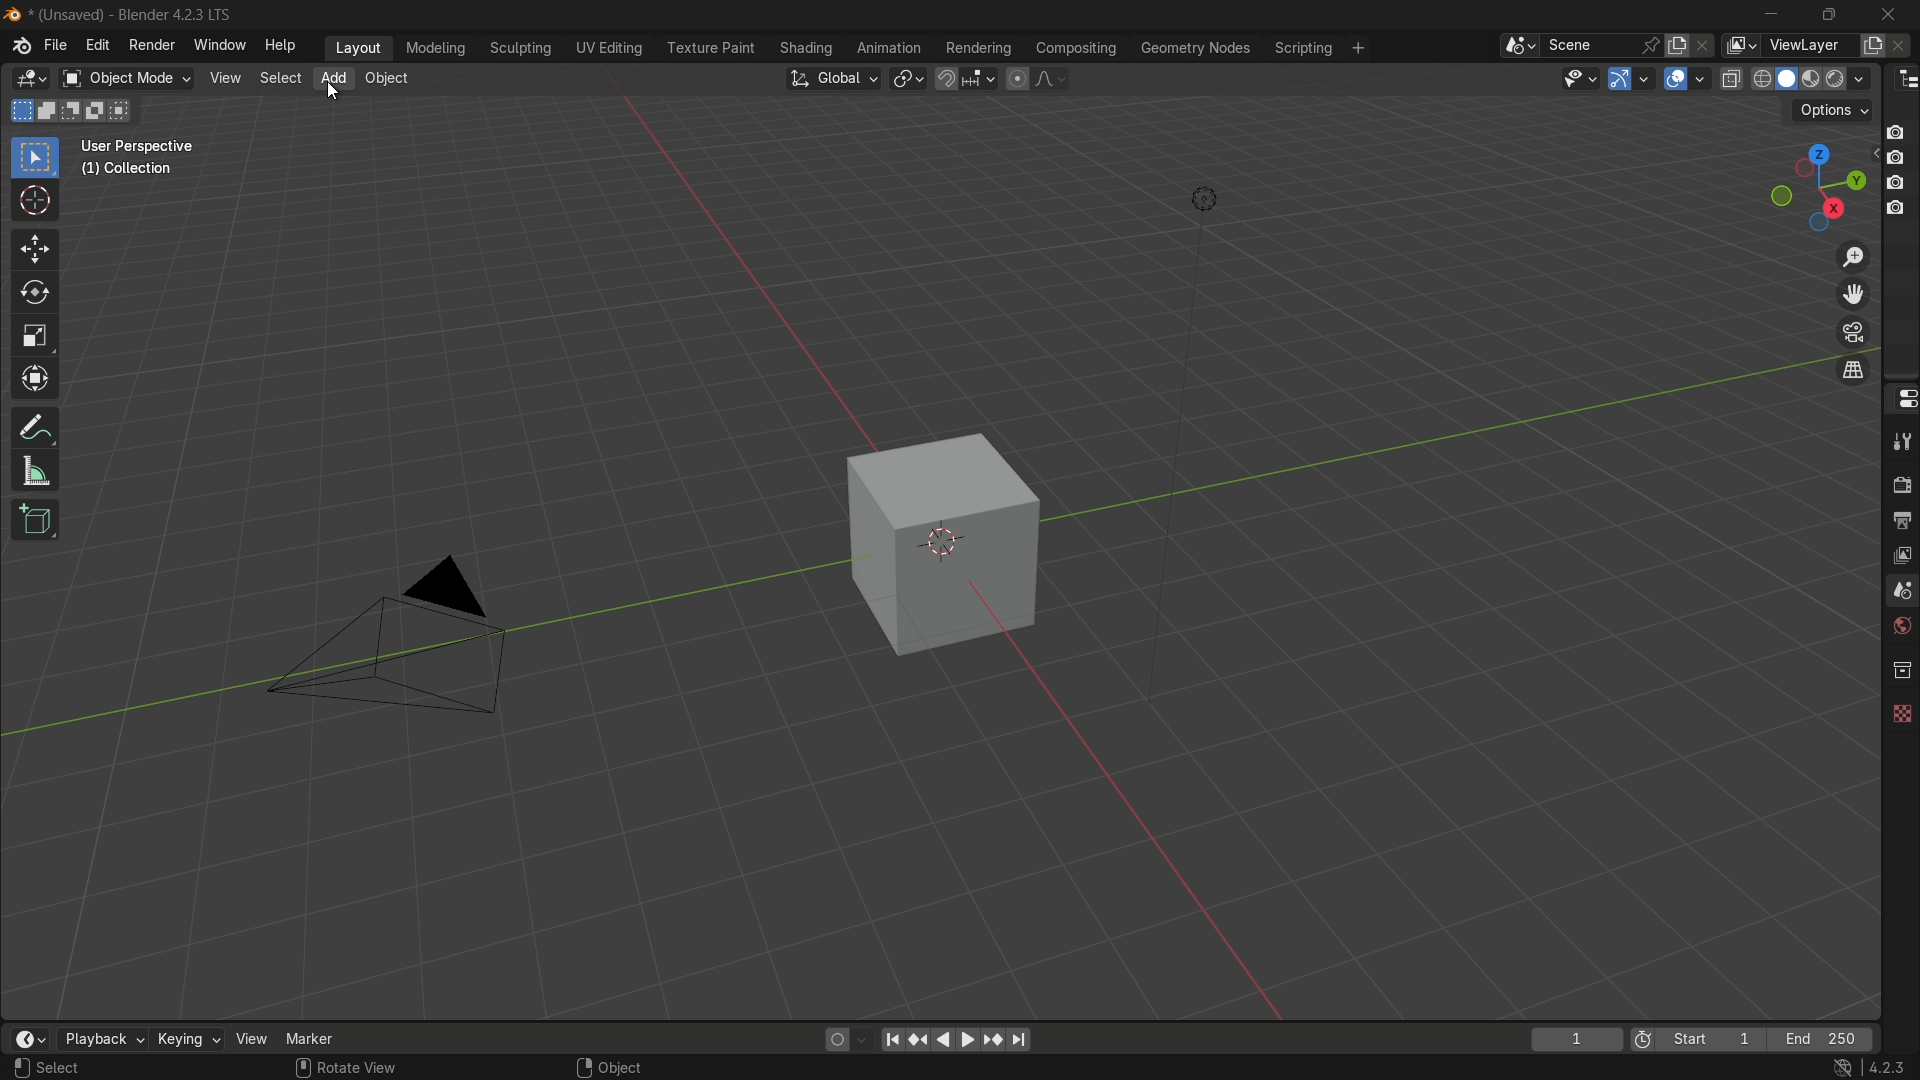  What do you see at coordinates (389, 79) in the screenshot?
I see `object menu` at bounding box center [389, 79].